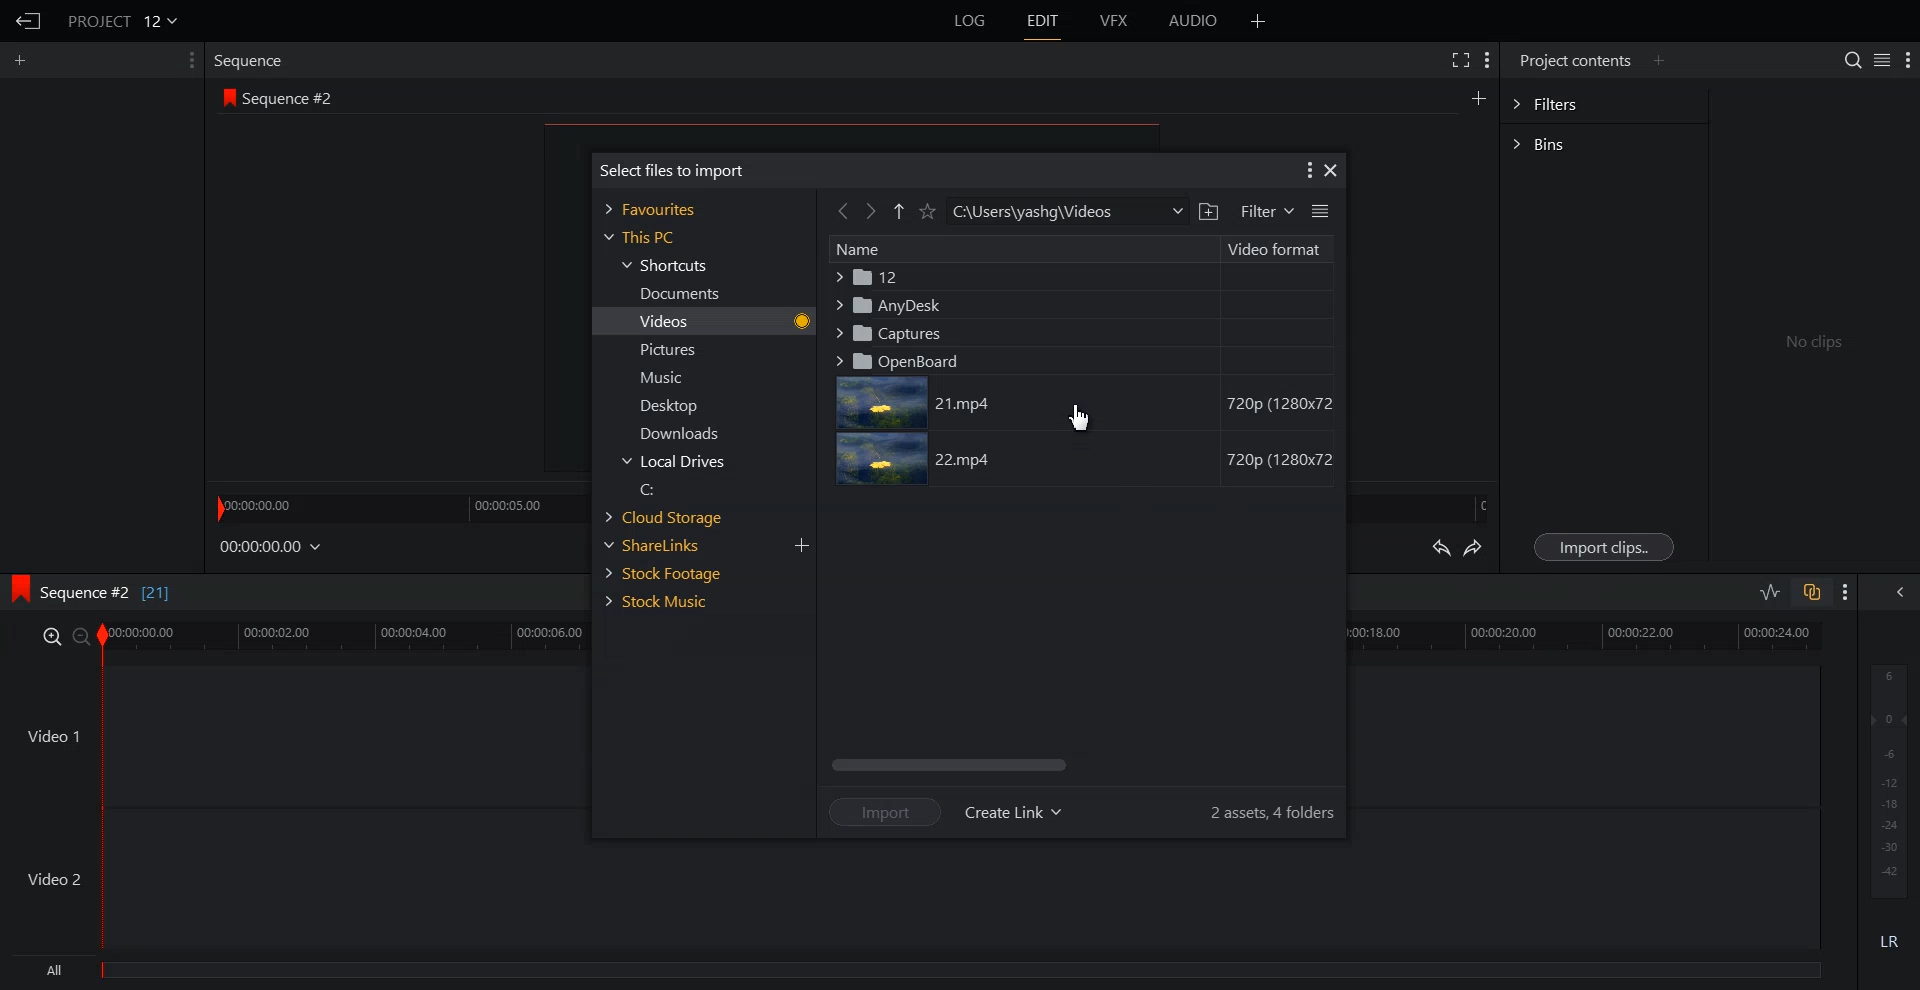 The height and width of the screenshot is (990, 1920). What do you see at coordinates (801, 546) in the screenshot?
I see `Add` at bounding box center [801, 546].